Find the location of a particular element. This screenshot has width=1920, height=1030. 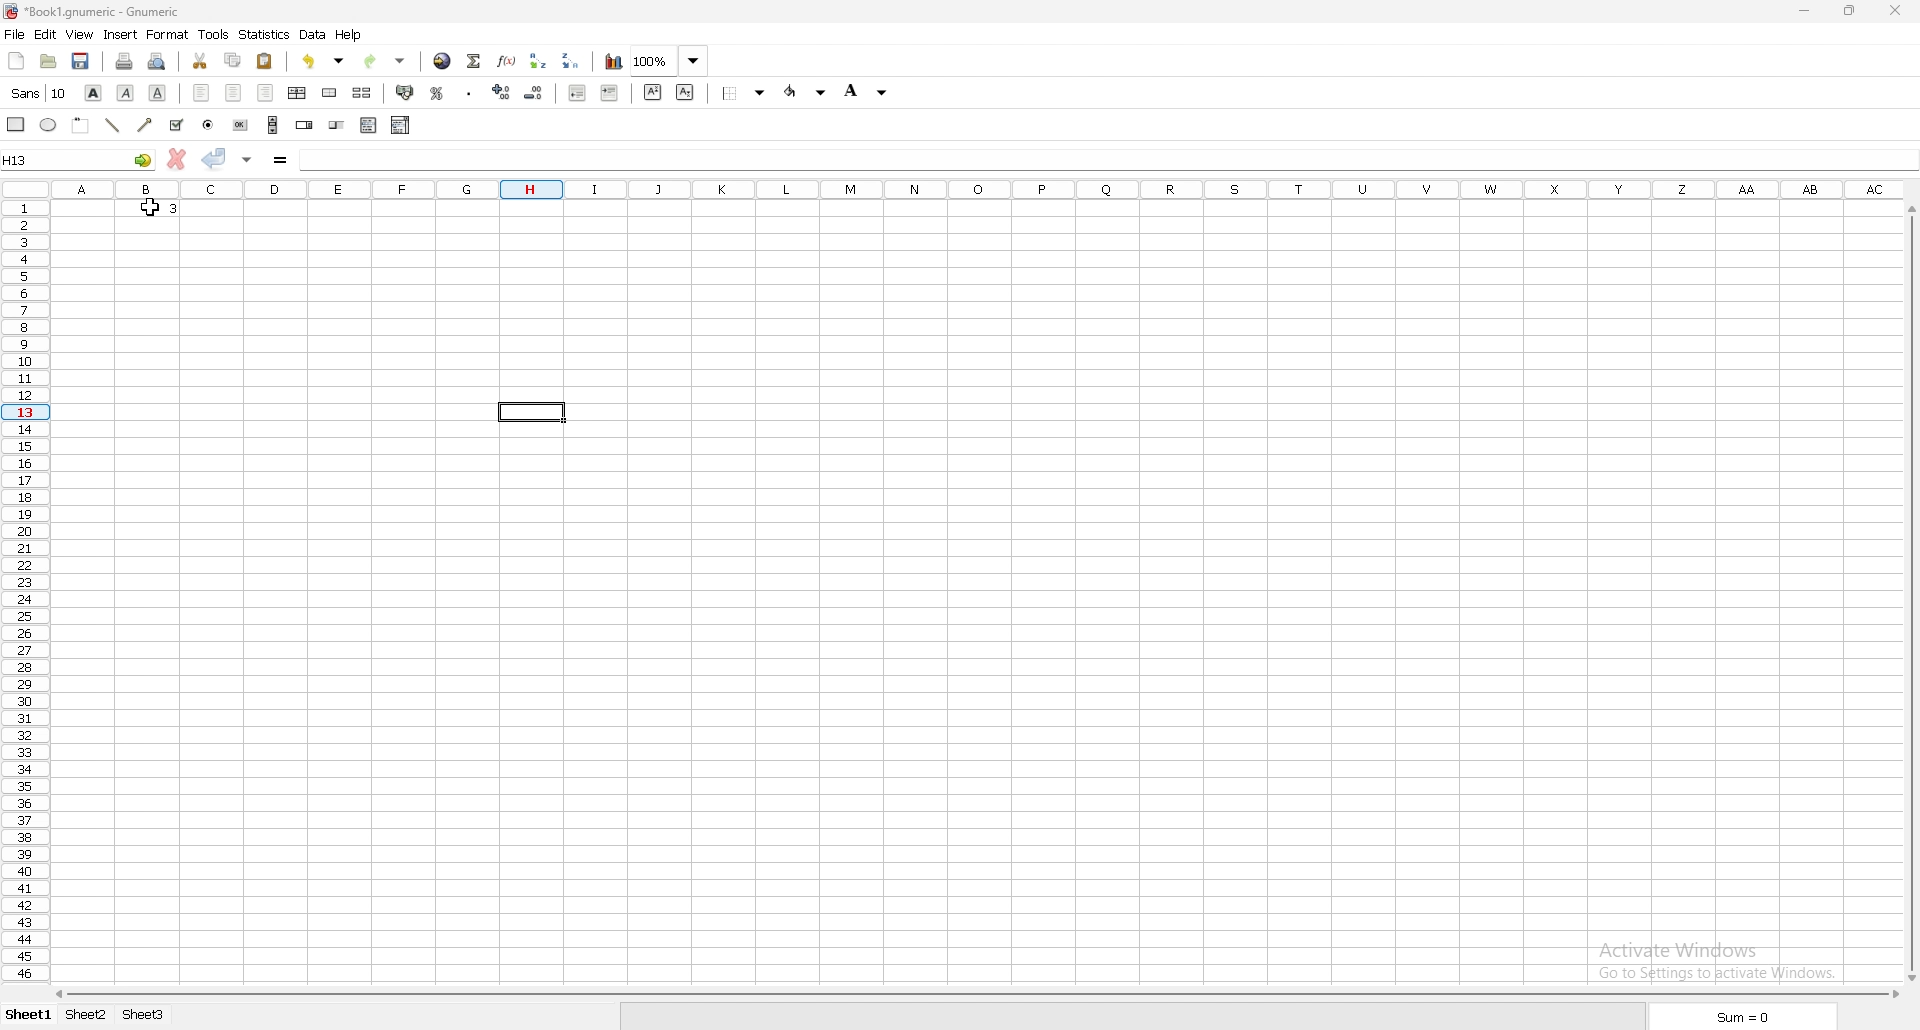

data is located at coordinates (314, 34).